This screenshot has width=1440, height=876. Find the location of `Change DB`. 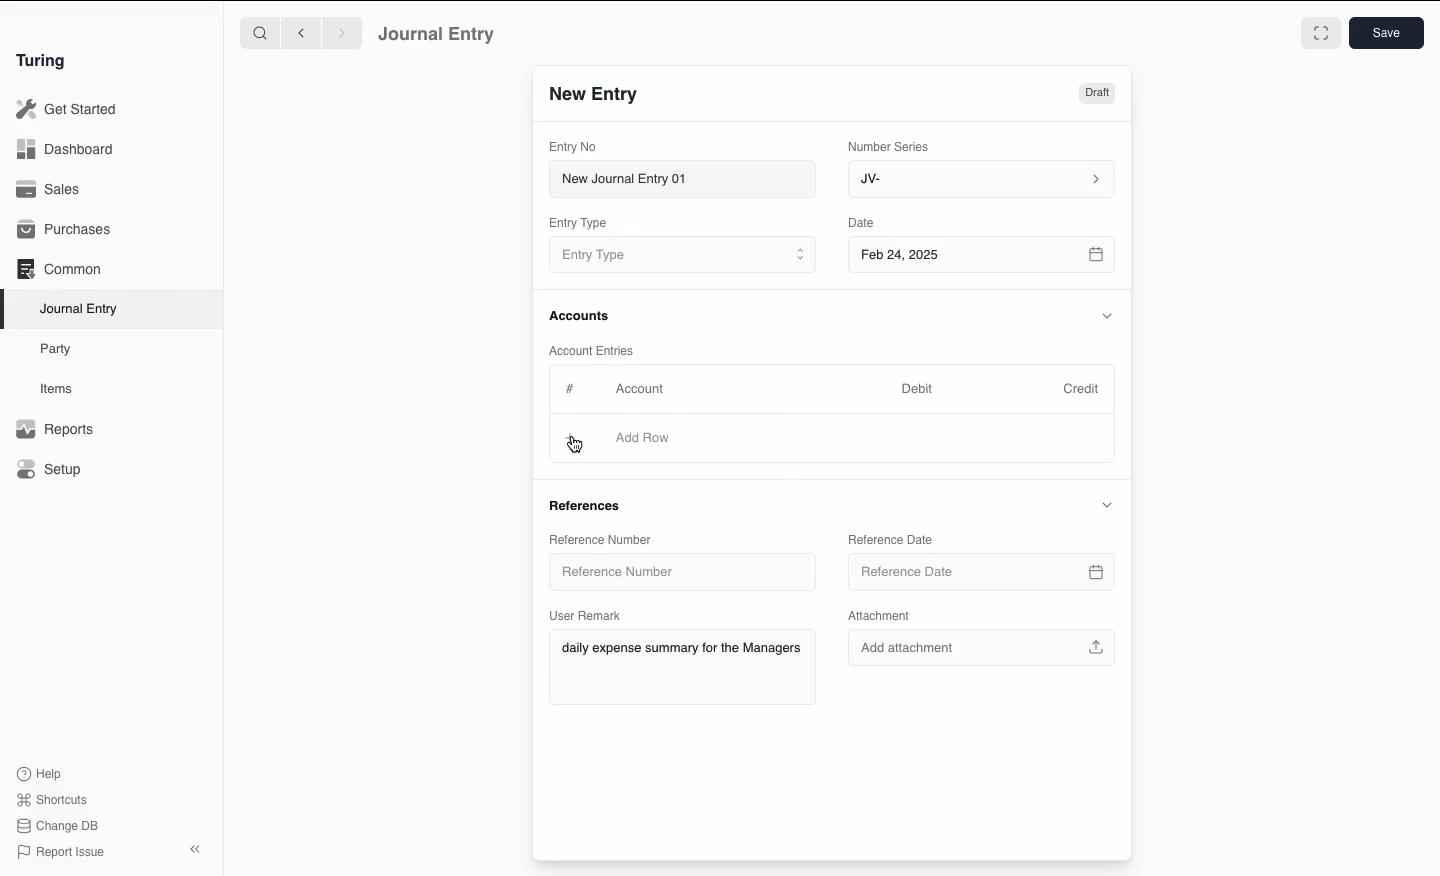

Change DB is located at coordinates (57, 826).